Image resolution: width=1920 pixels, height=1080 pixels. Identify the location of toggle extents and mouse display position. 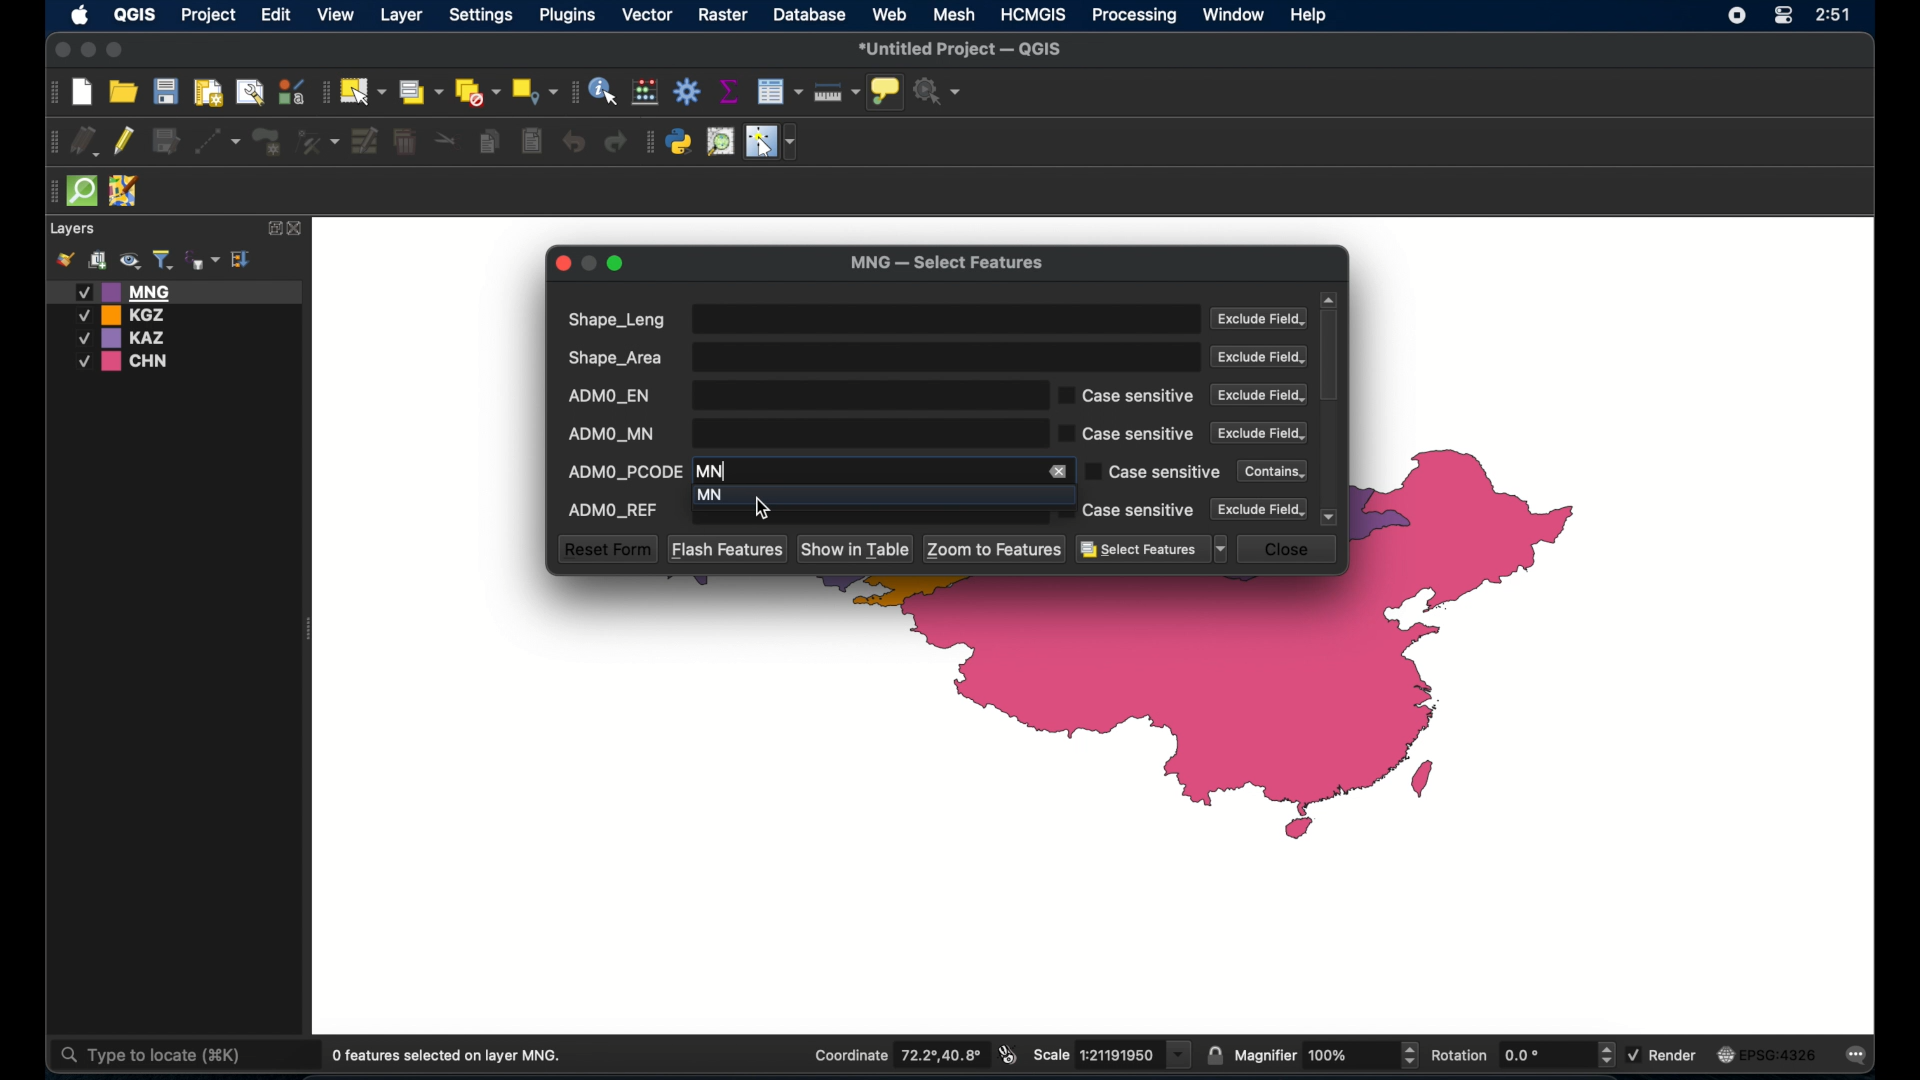
(1010, 1055).